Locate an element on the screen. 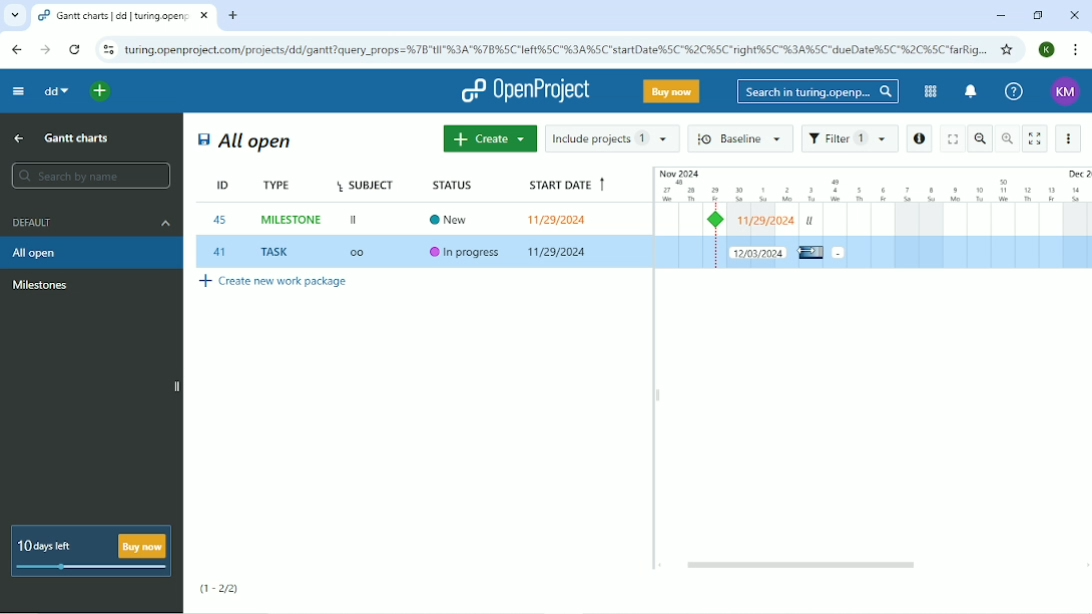  To notification center is located at coordinates (969, 92).